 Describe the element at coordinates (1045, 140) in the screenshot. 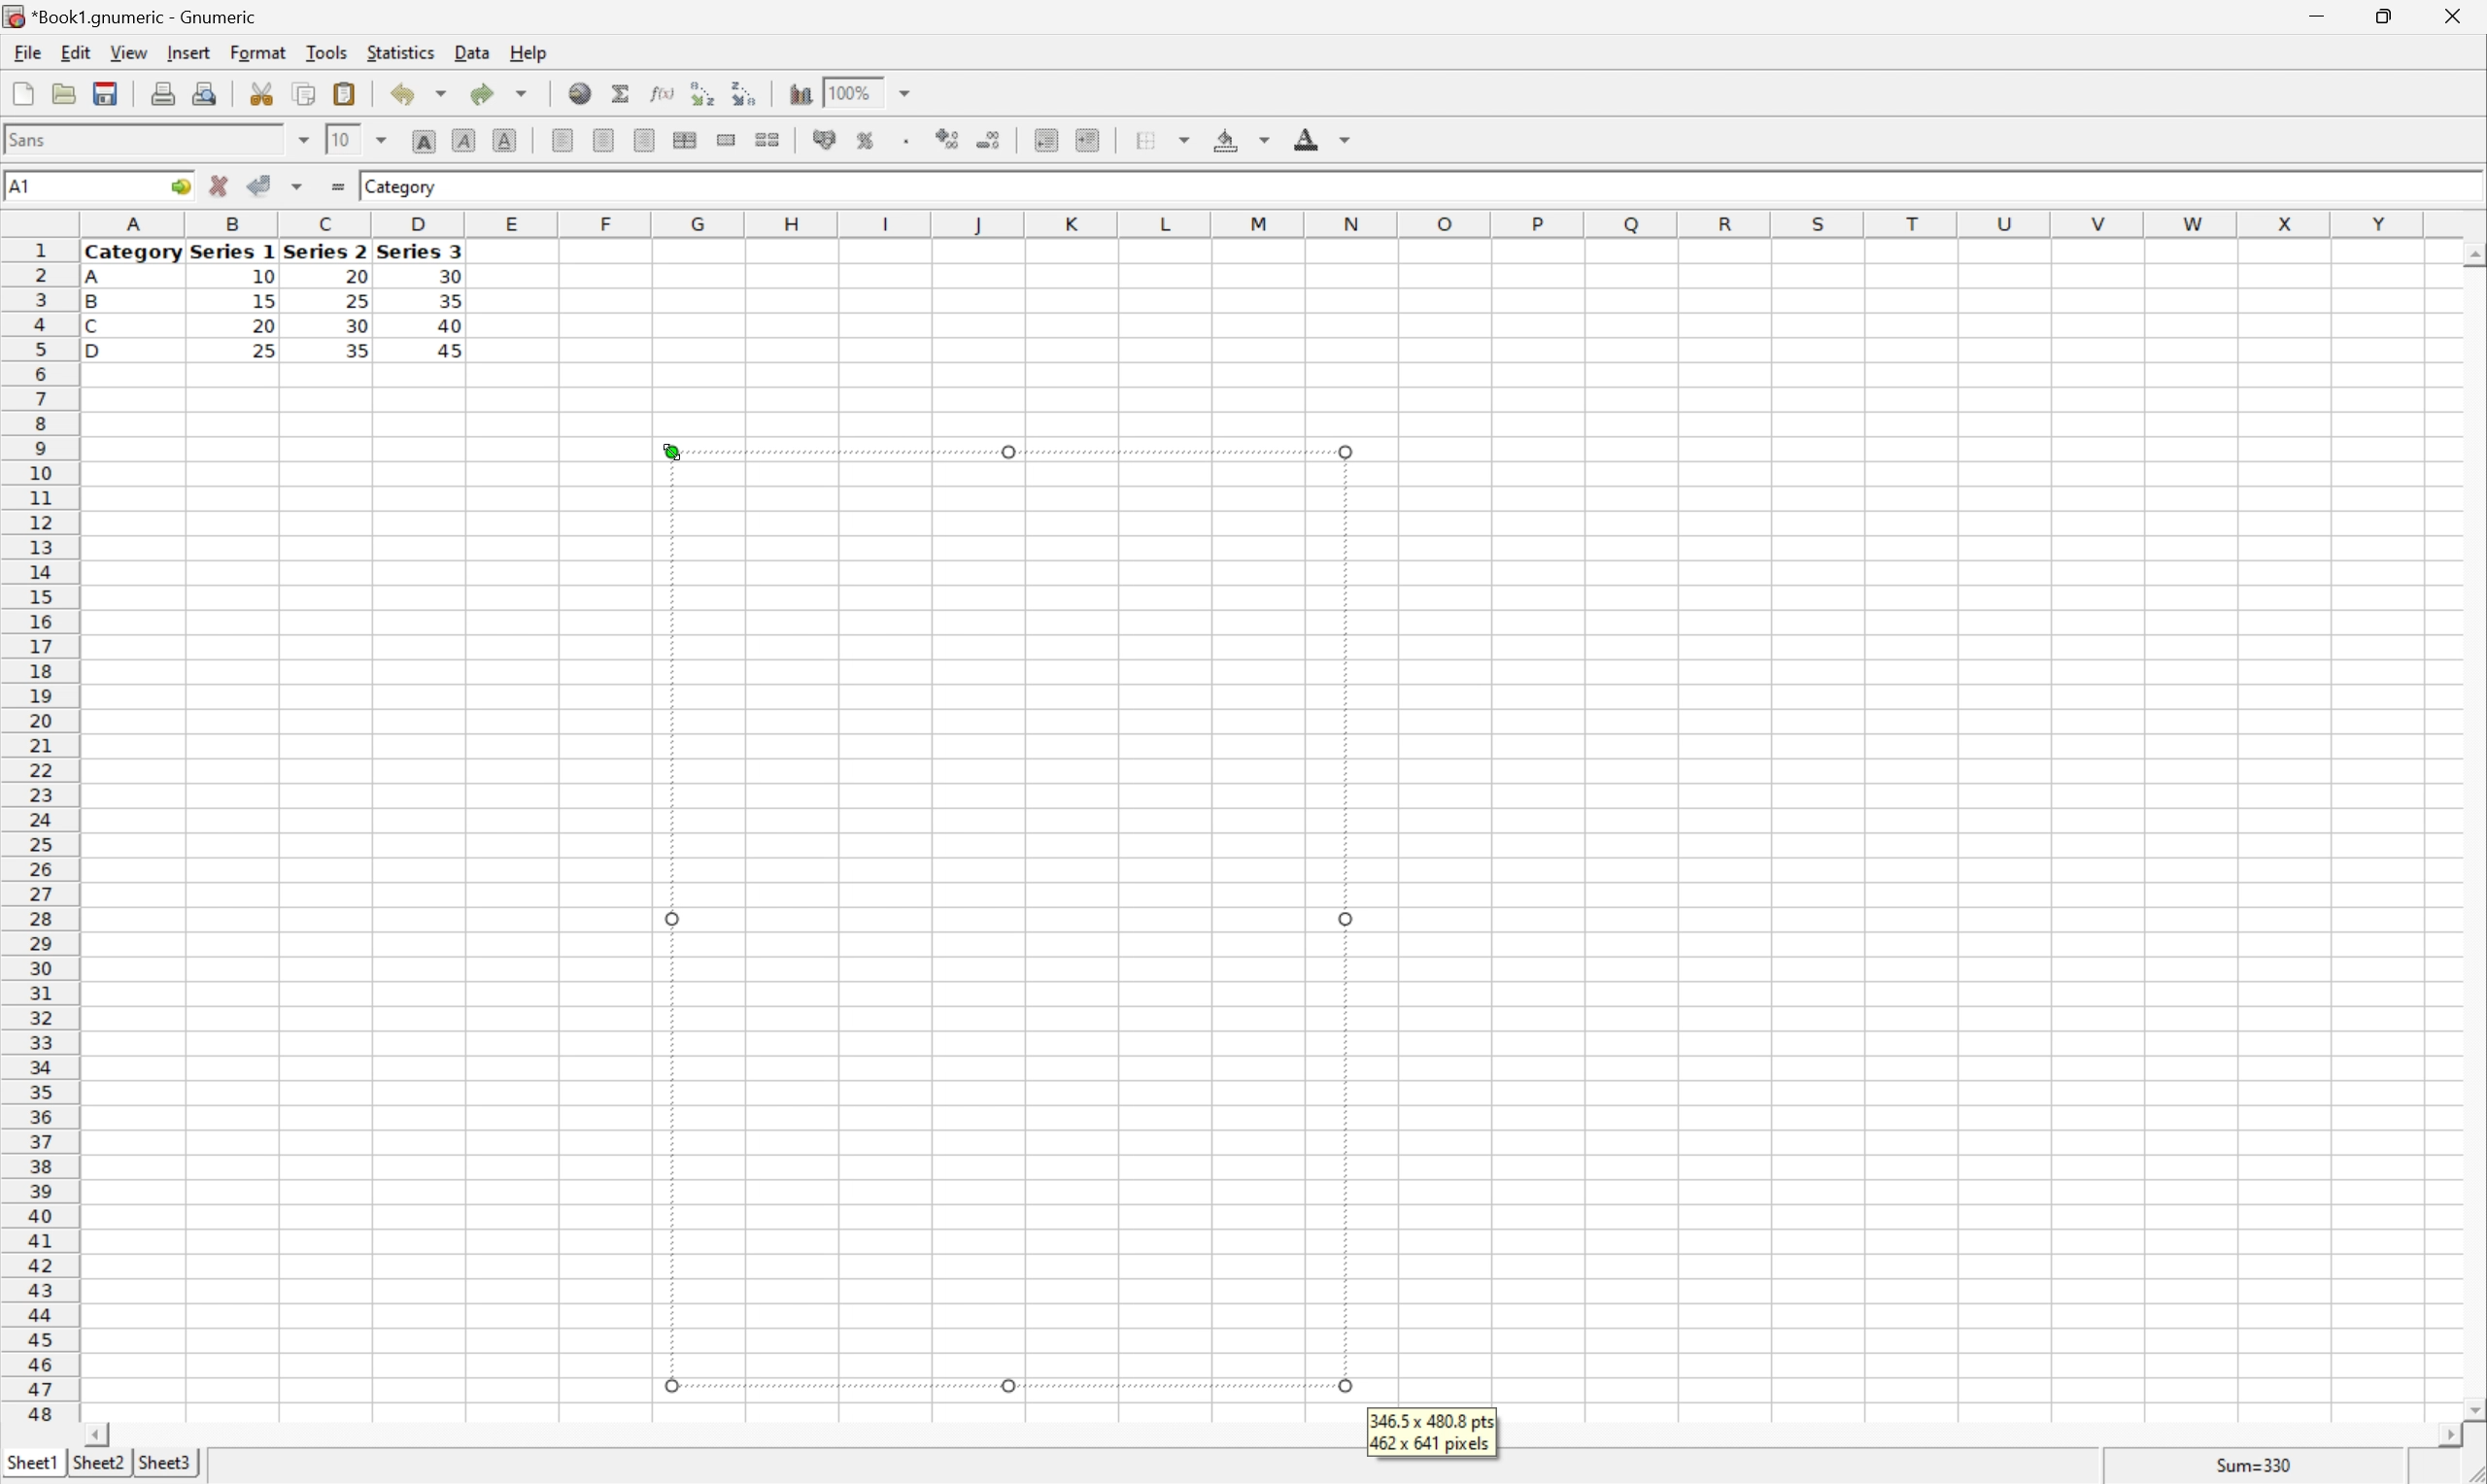

I see `Decrease indent, and align the contents to the left` at that location.